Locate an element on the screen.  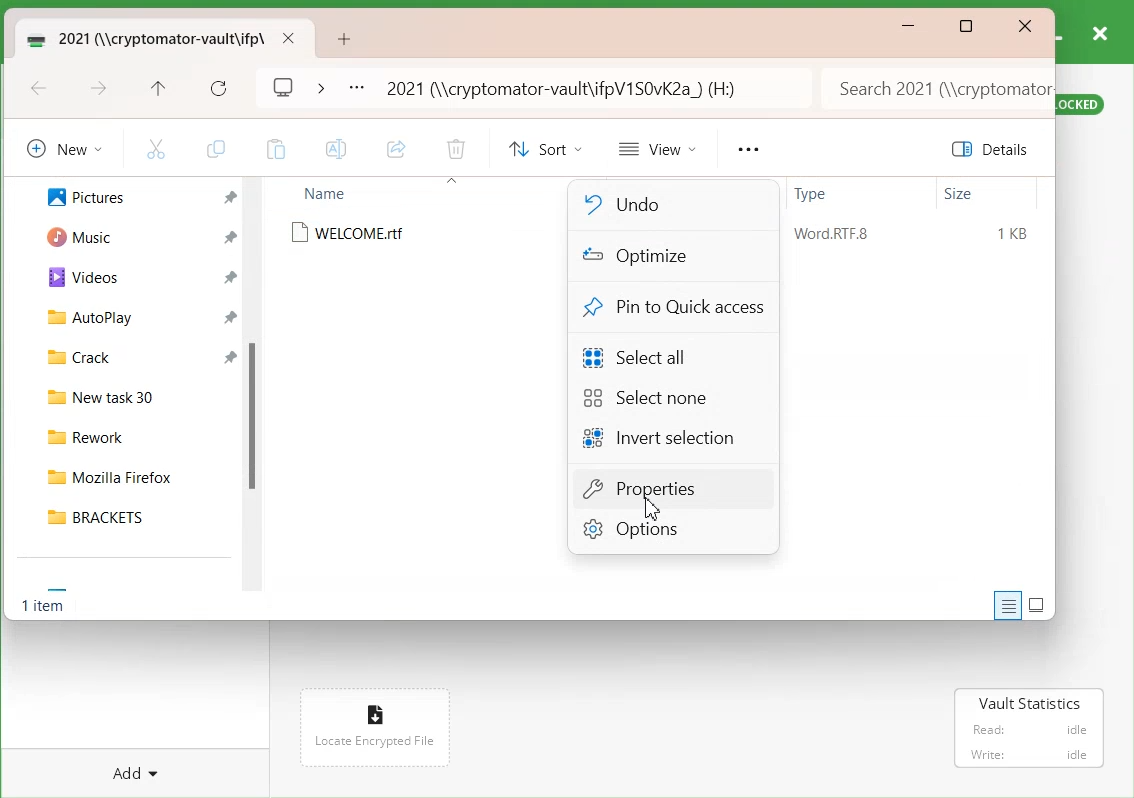
Path Address is located at coordinates (568, 88).